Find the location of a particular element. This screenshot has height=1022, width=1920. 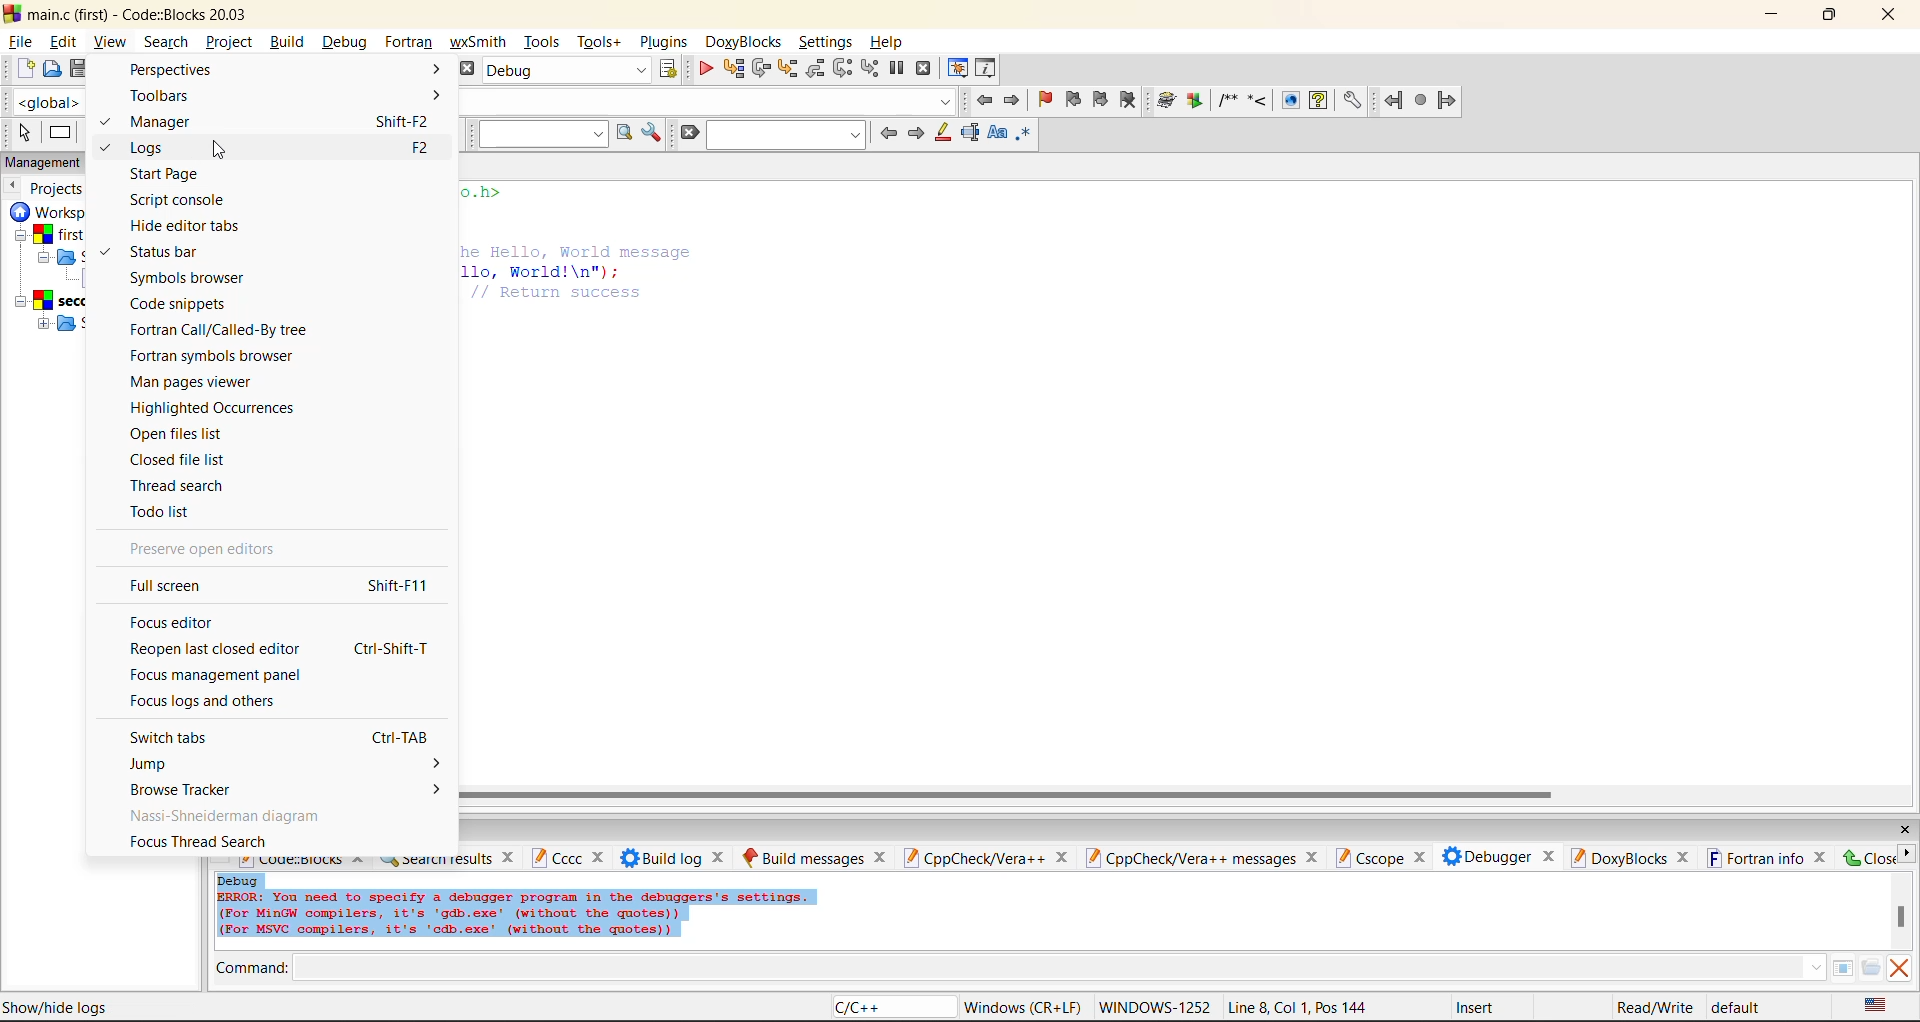

Line 8, Col 1, Pos 144 is located at coordinates (1301, 1007).